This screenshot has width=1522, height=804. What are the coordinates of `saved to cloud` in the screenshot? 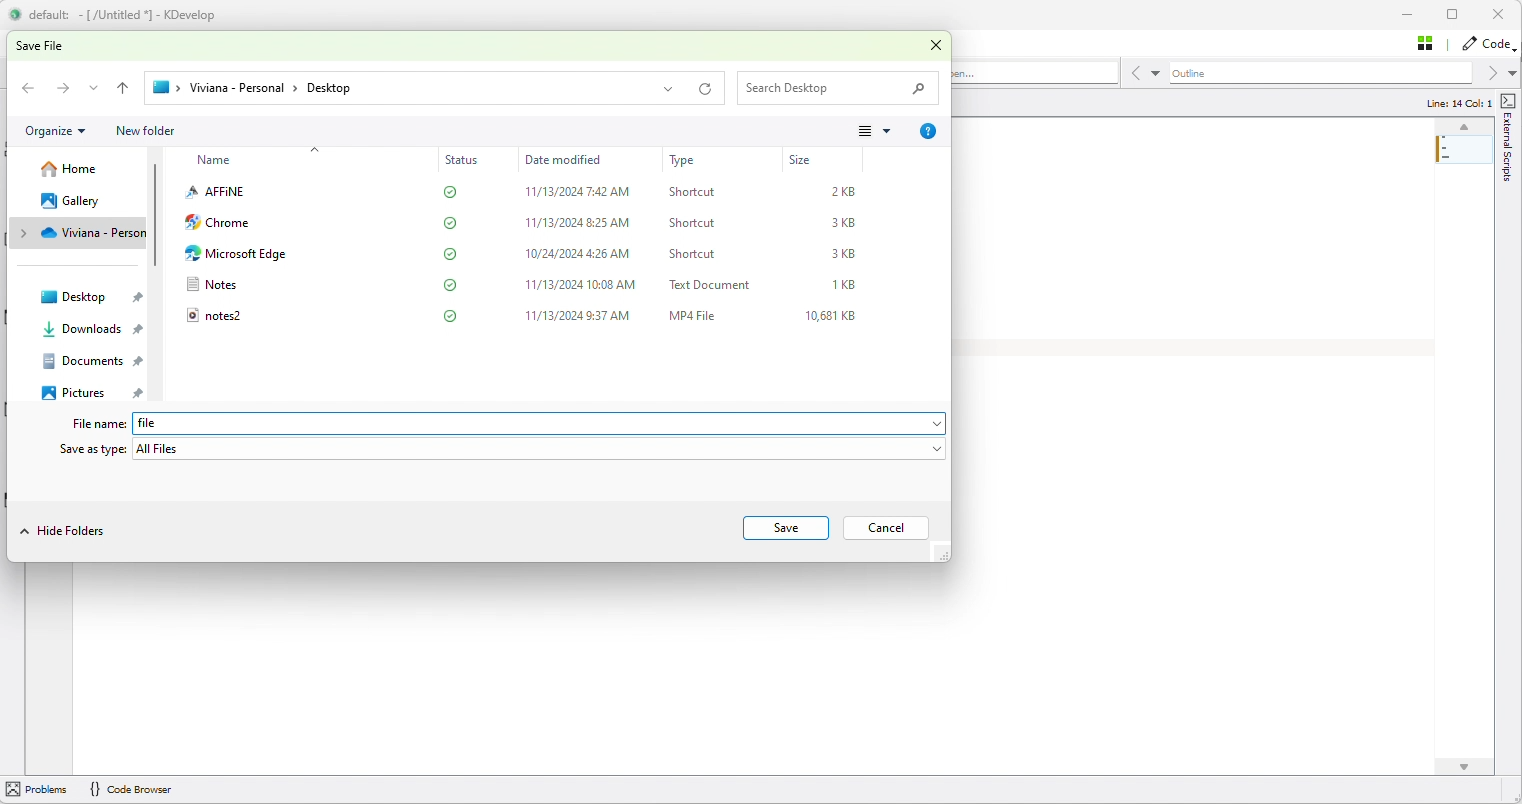 It's located at (453, 253).